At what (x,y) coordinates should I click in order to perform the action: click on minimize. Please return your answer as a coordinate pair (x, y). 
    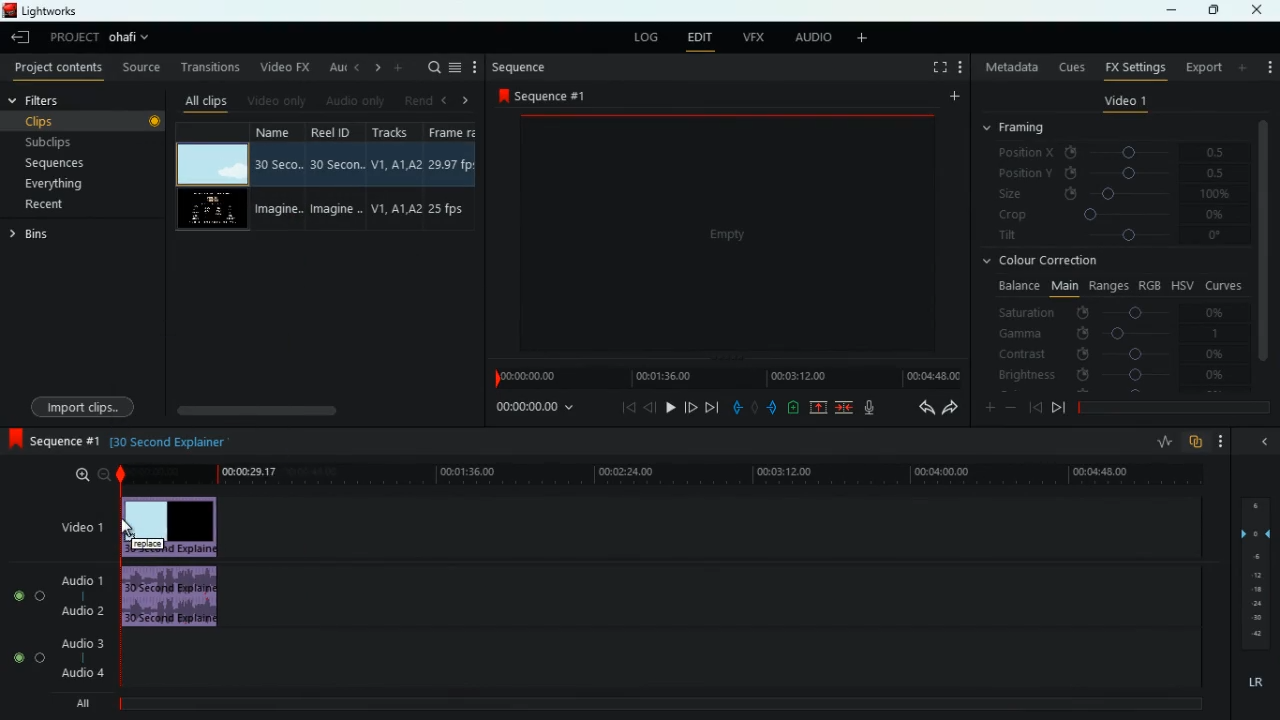
    Looking at the image, I should click on (1175, 10).